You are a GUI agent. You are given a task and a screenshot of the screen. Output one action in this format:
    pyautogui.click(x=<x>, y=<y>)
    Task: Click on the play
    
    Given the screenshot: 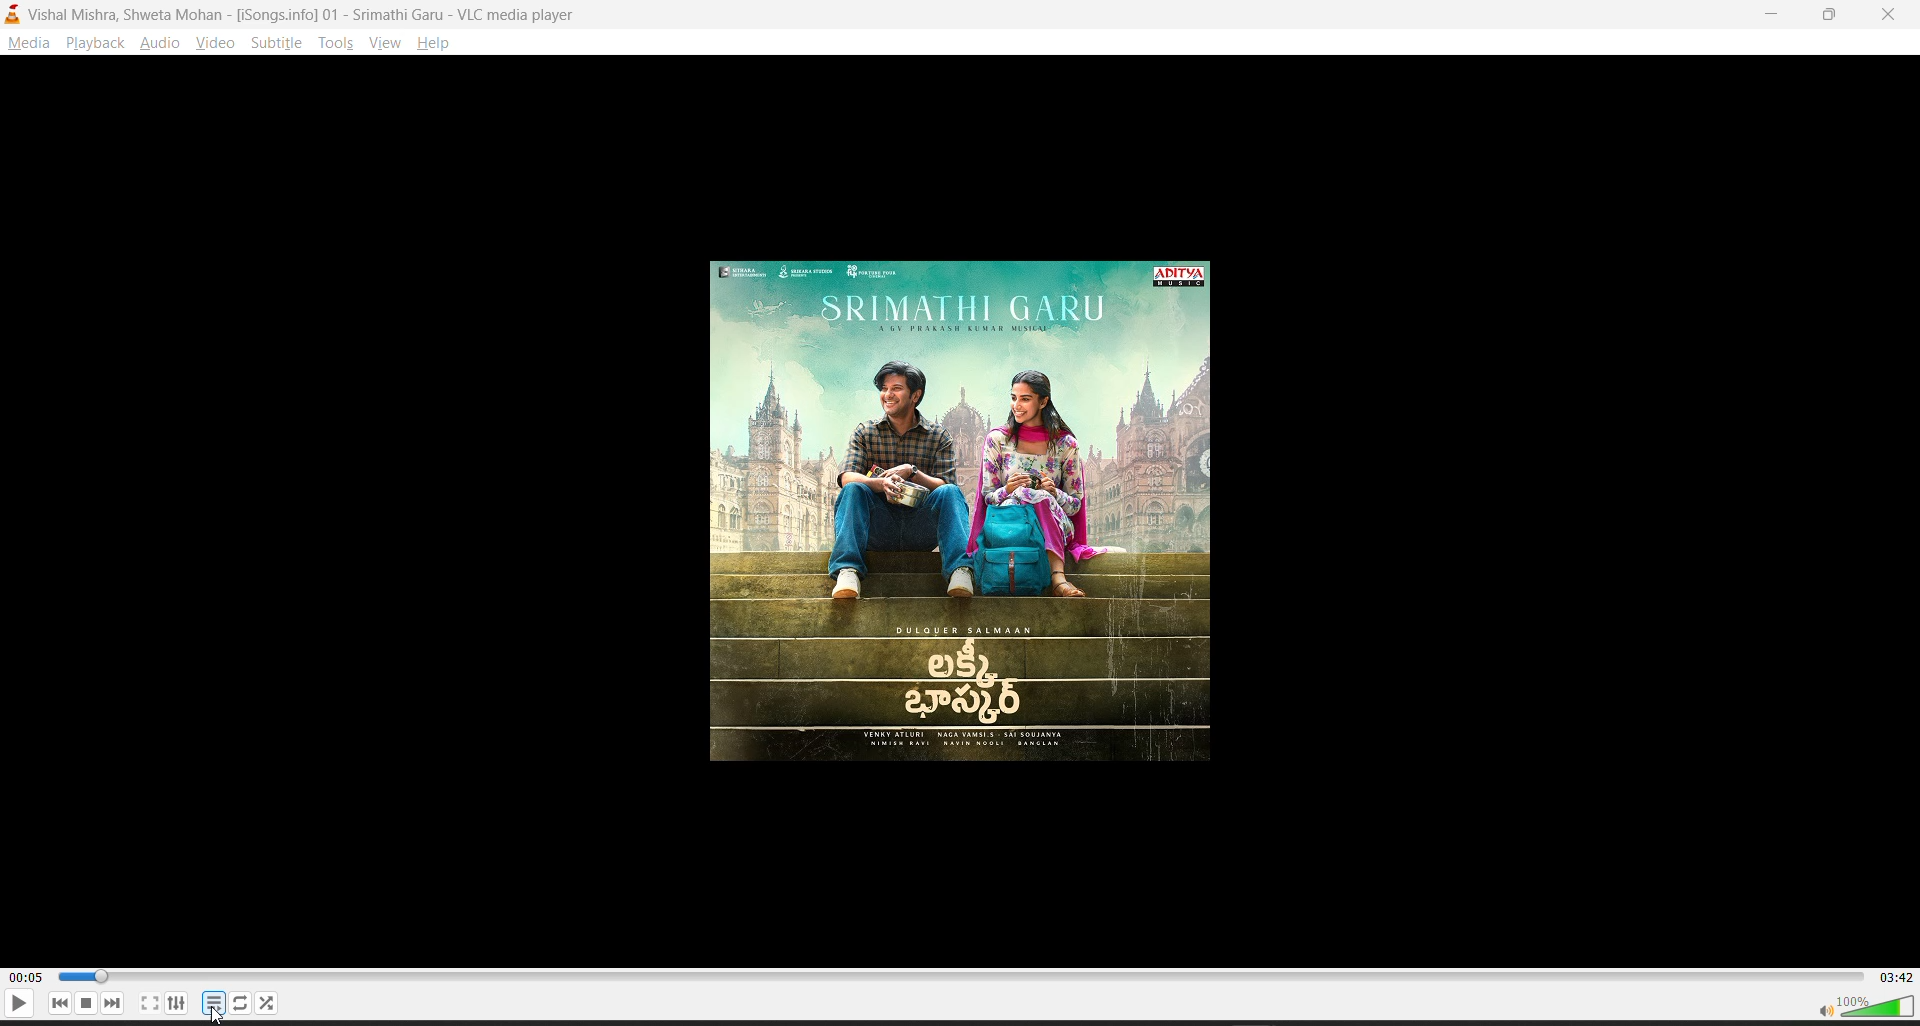 What is the action you would take?
    pyautogui.click(x=19, y=1003)
    